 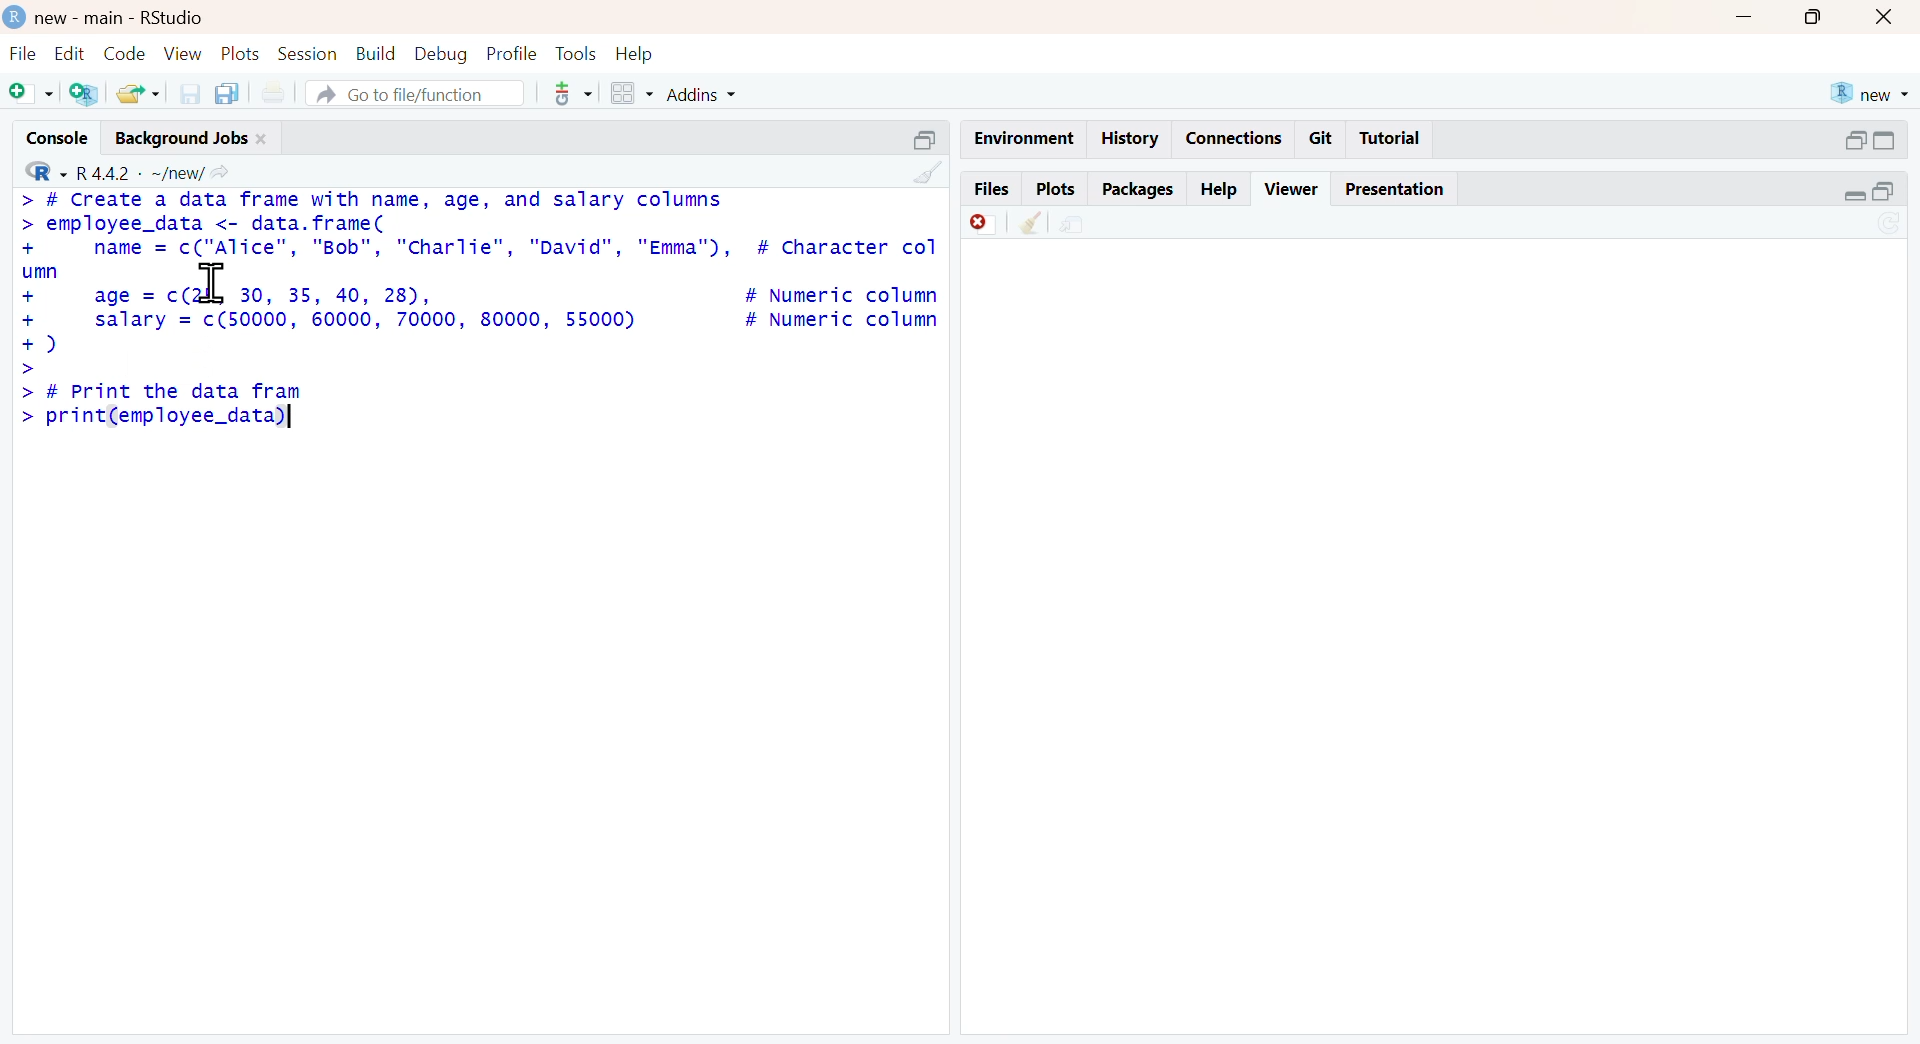 What do you see at coordinates (920, 171) in the screenshot?
I see `Clear console` at bounding box center [920, 171].